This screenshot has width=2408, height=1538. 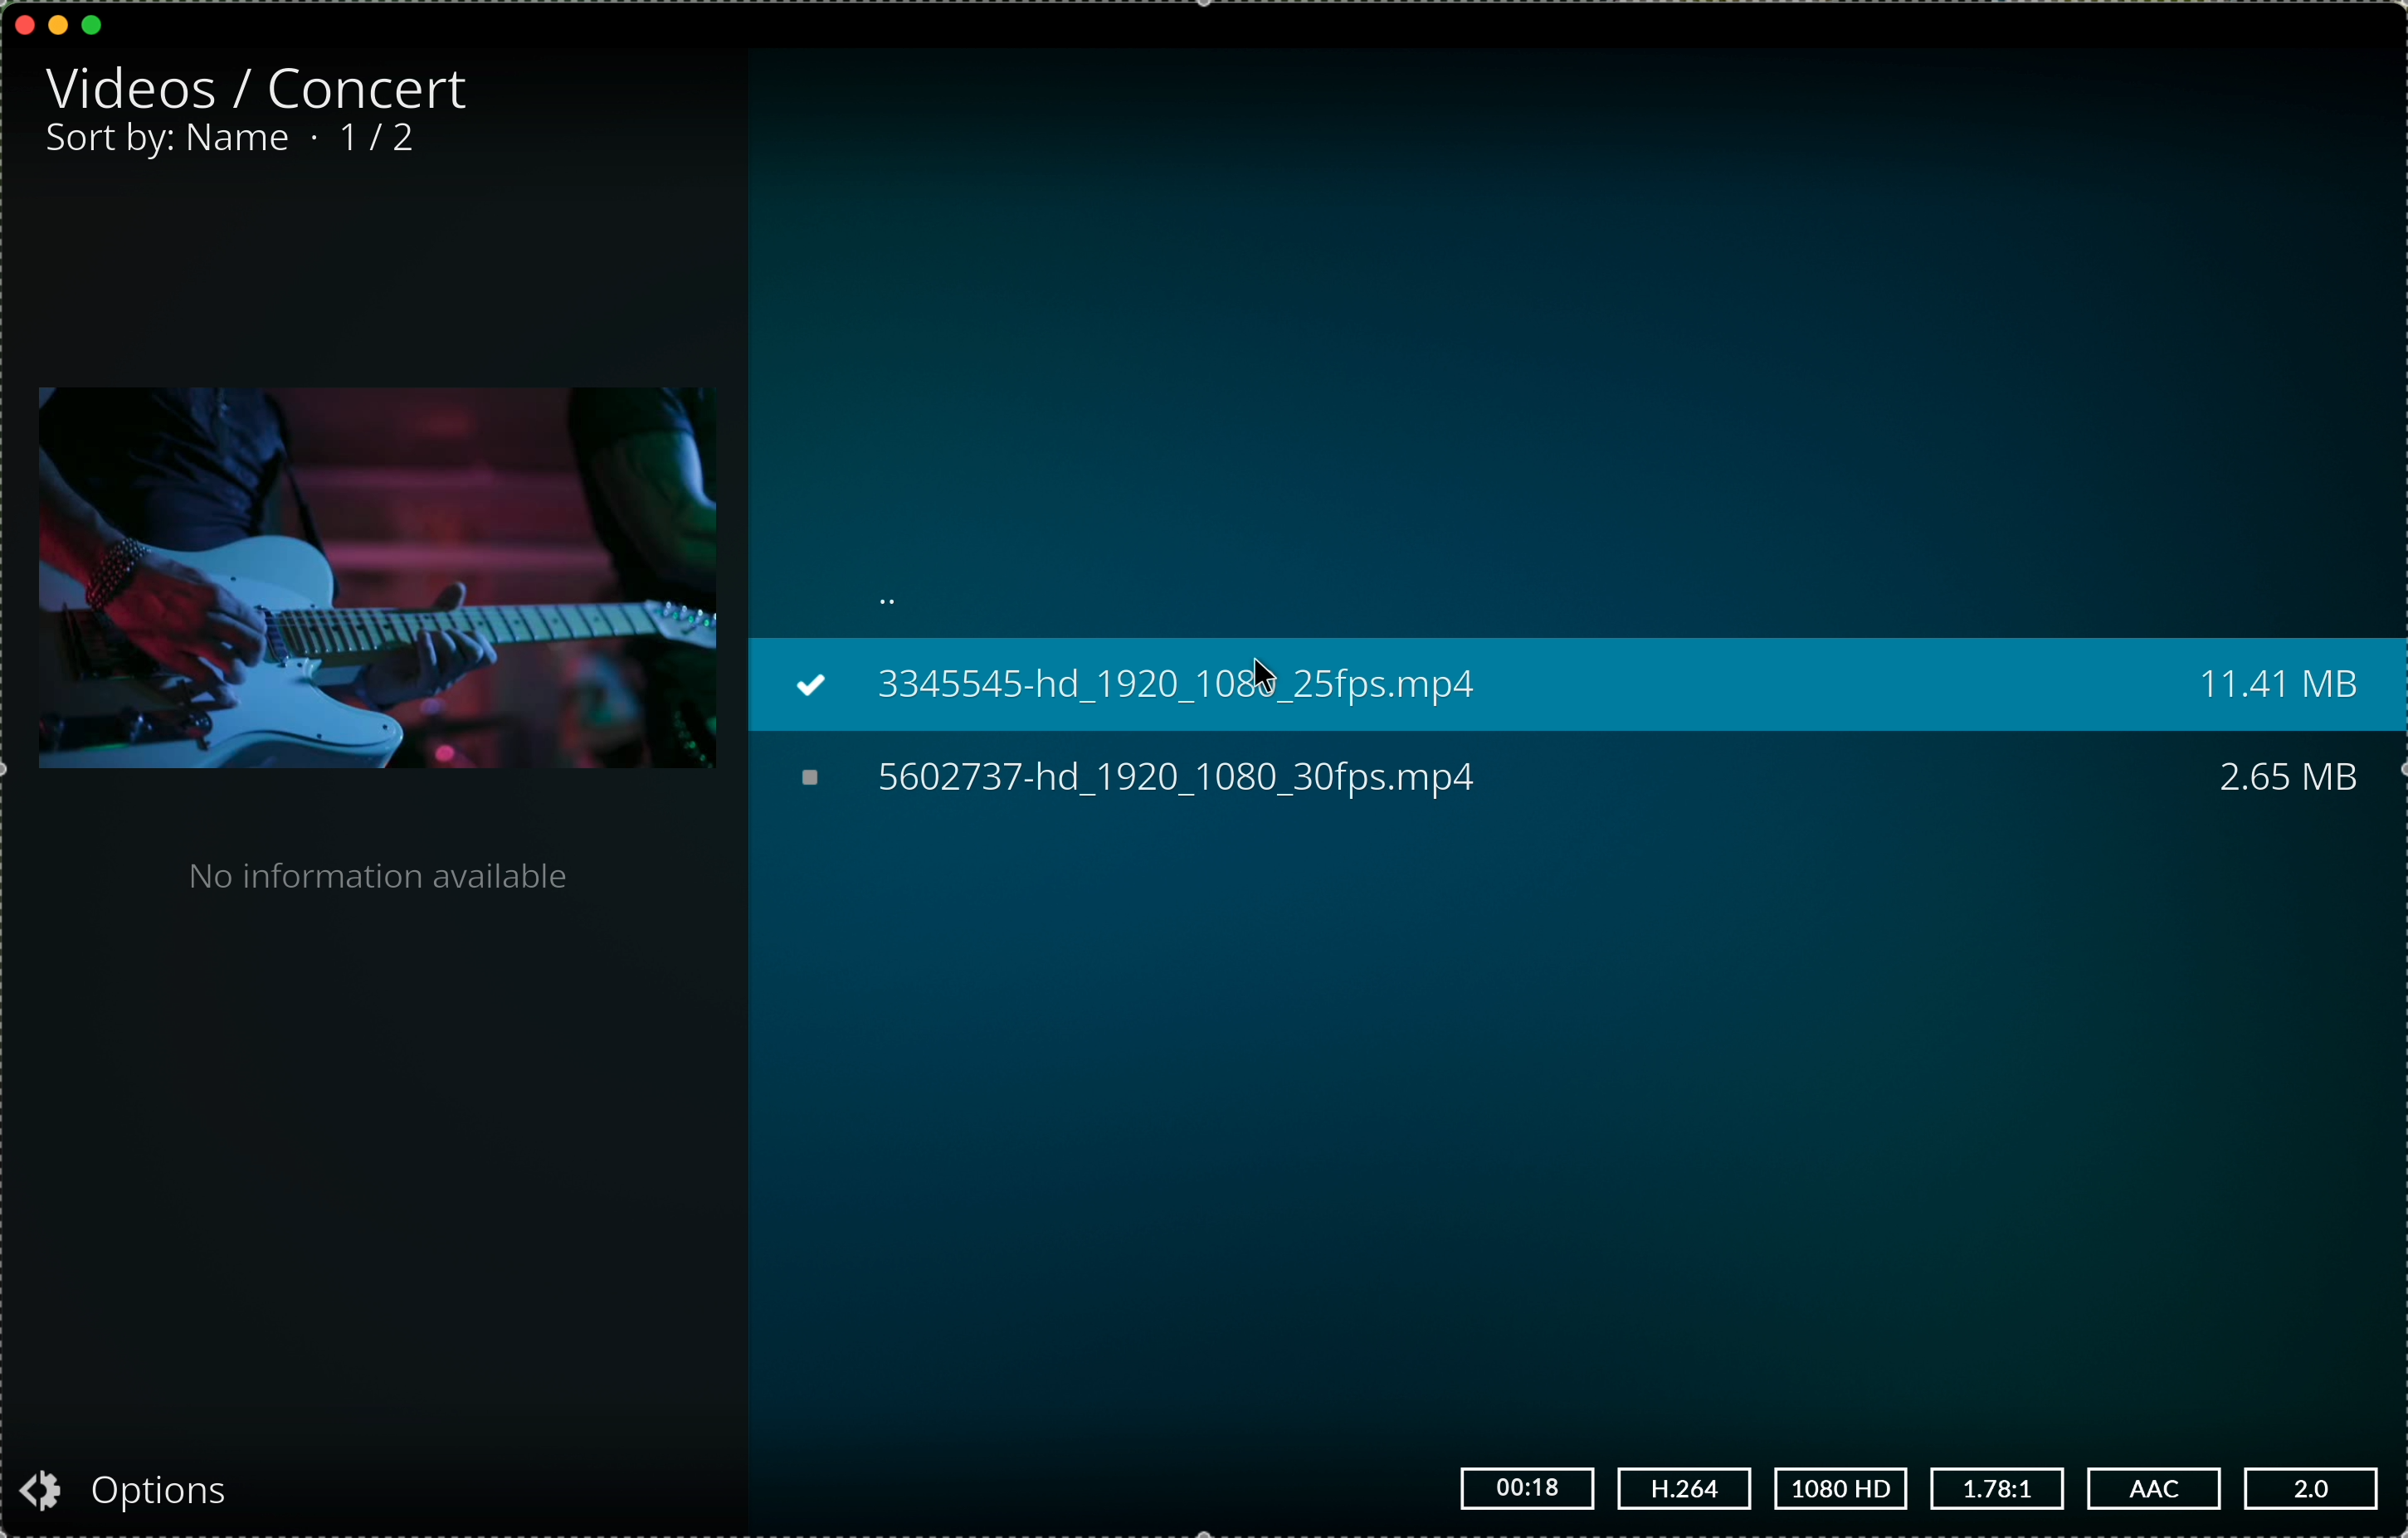 What do you see at coordinates (2315, 1488) in the screenshot?
I see `2.0` at bounding box center [2315, 1488].